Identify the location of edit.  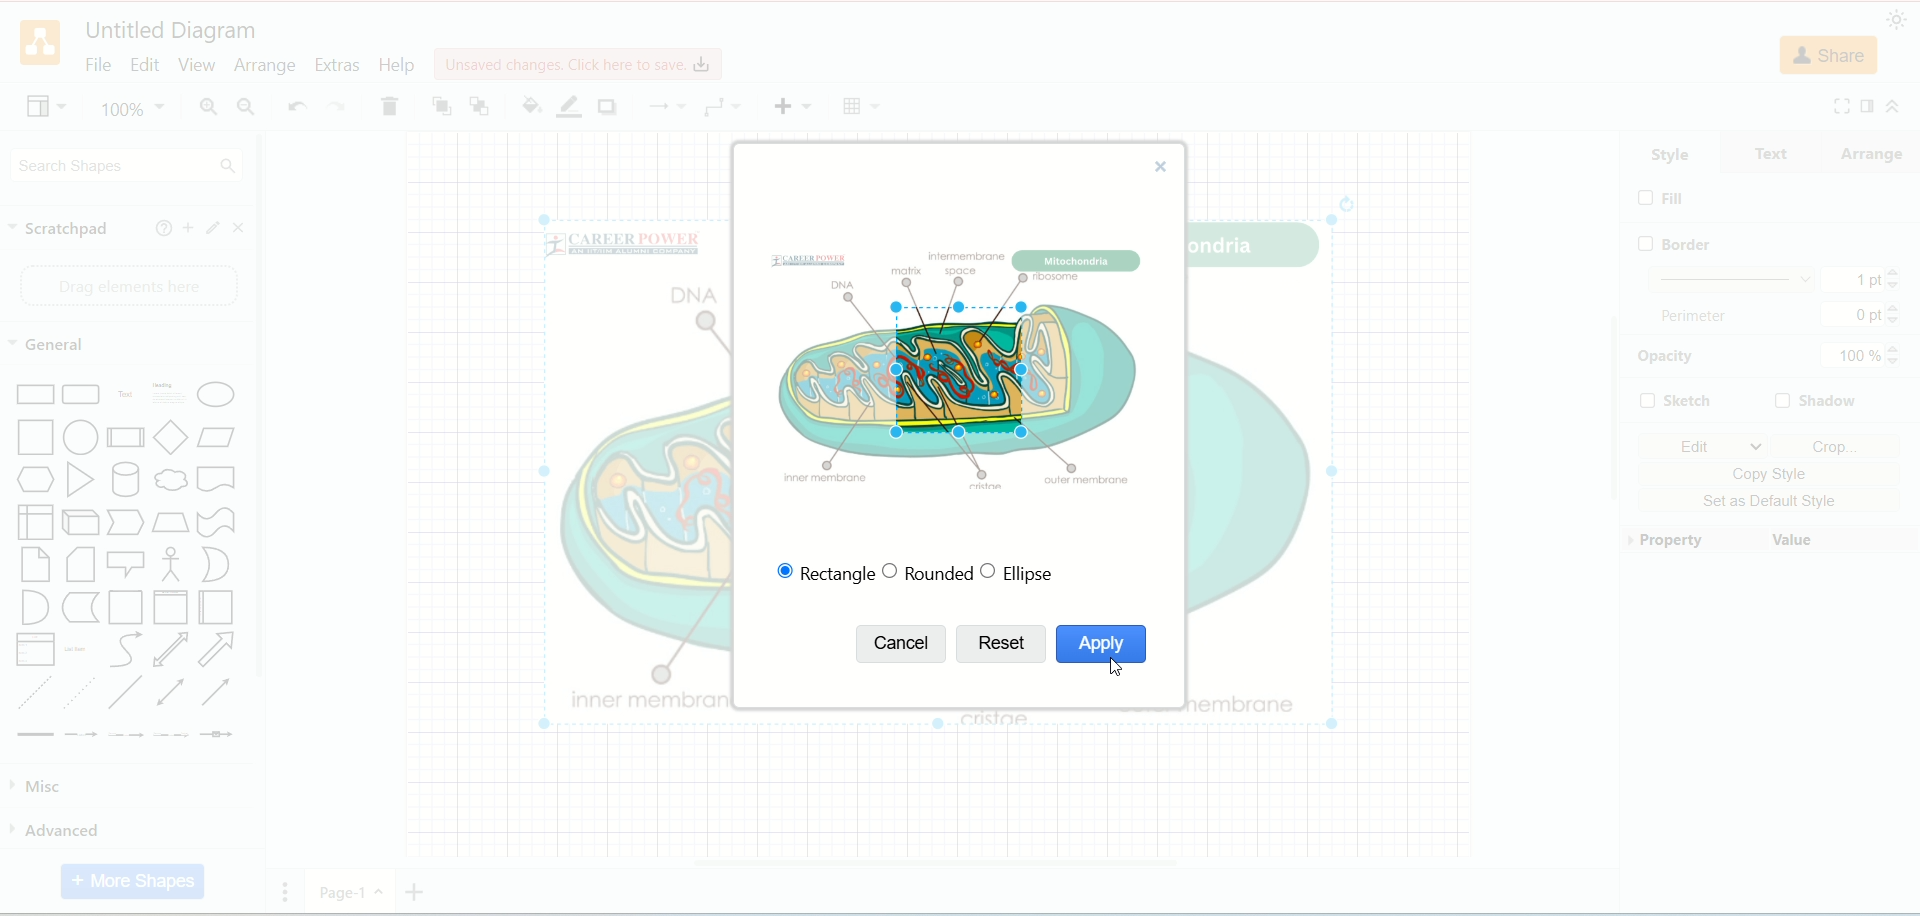
(141, 63).